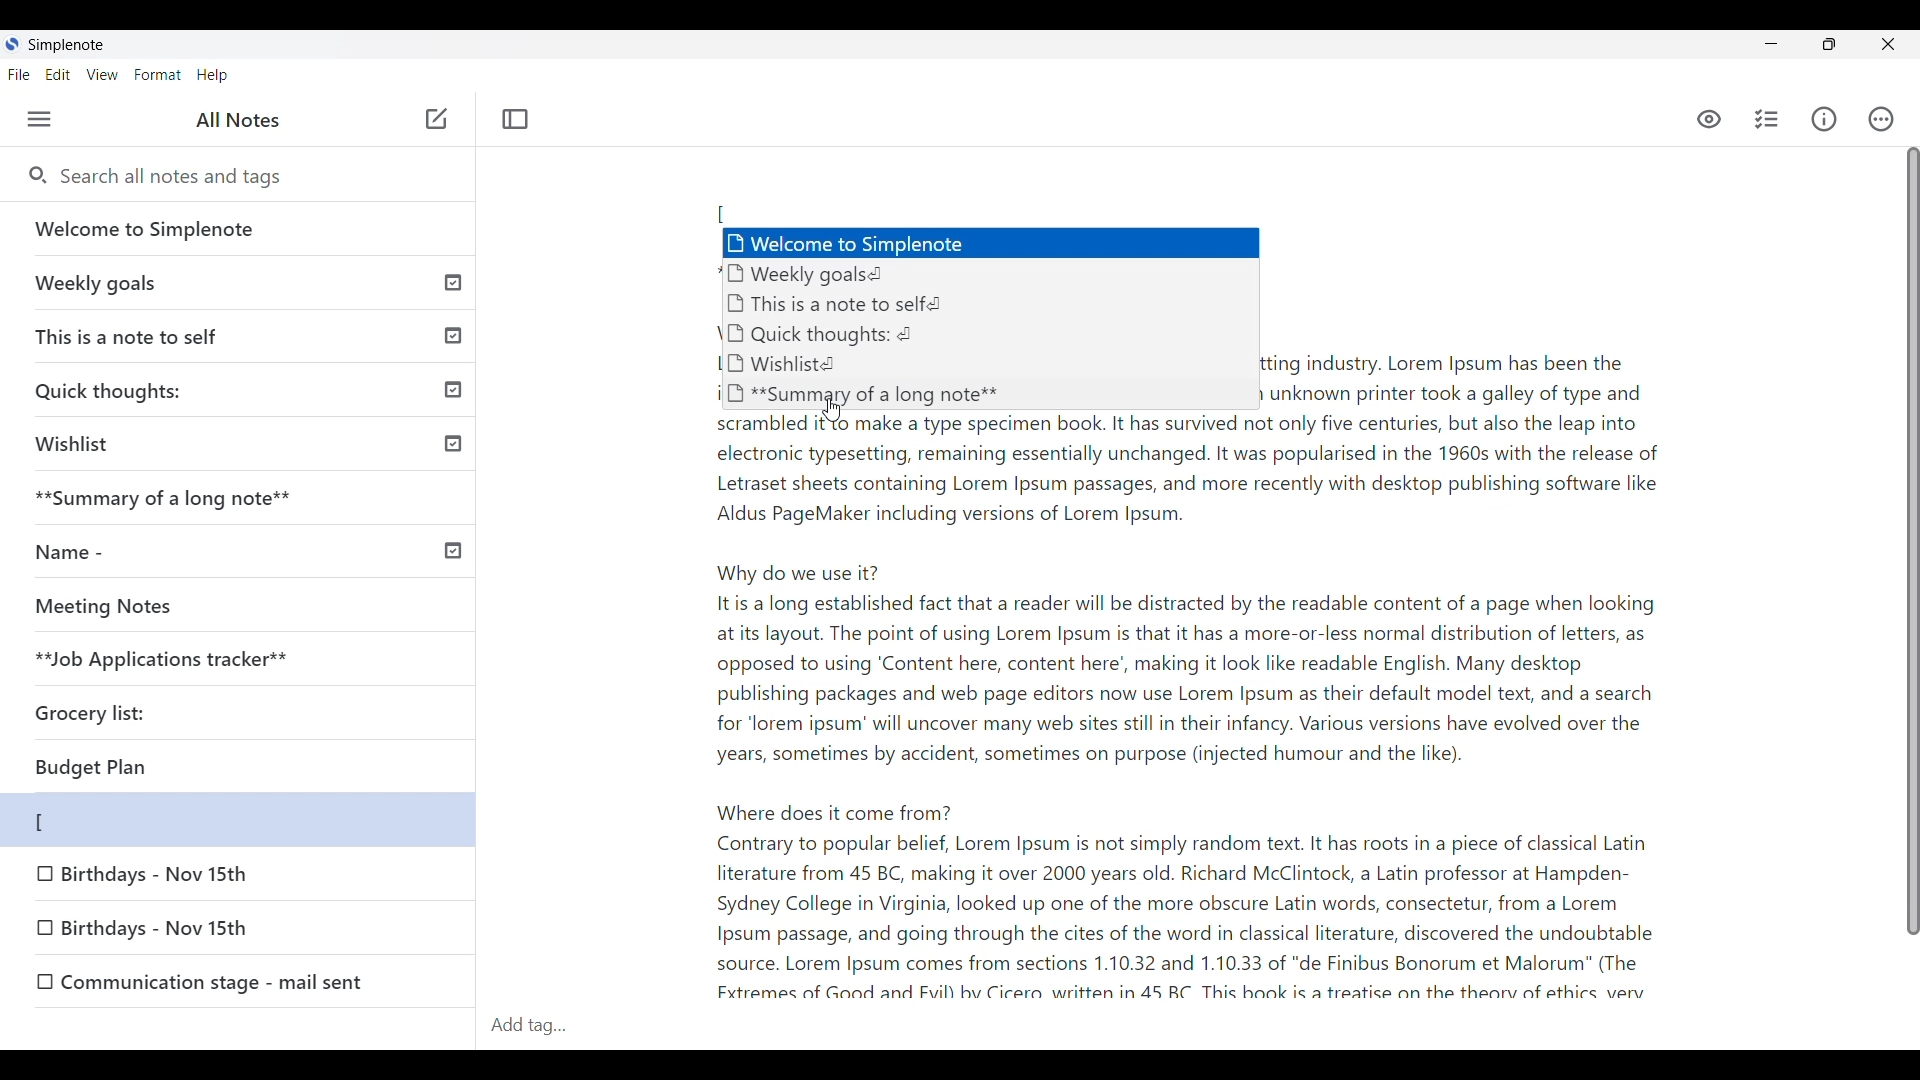  I want to click on Welcome to Simplenote, so click(988, 239).